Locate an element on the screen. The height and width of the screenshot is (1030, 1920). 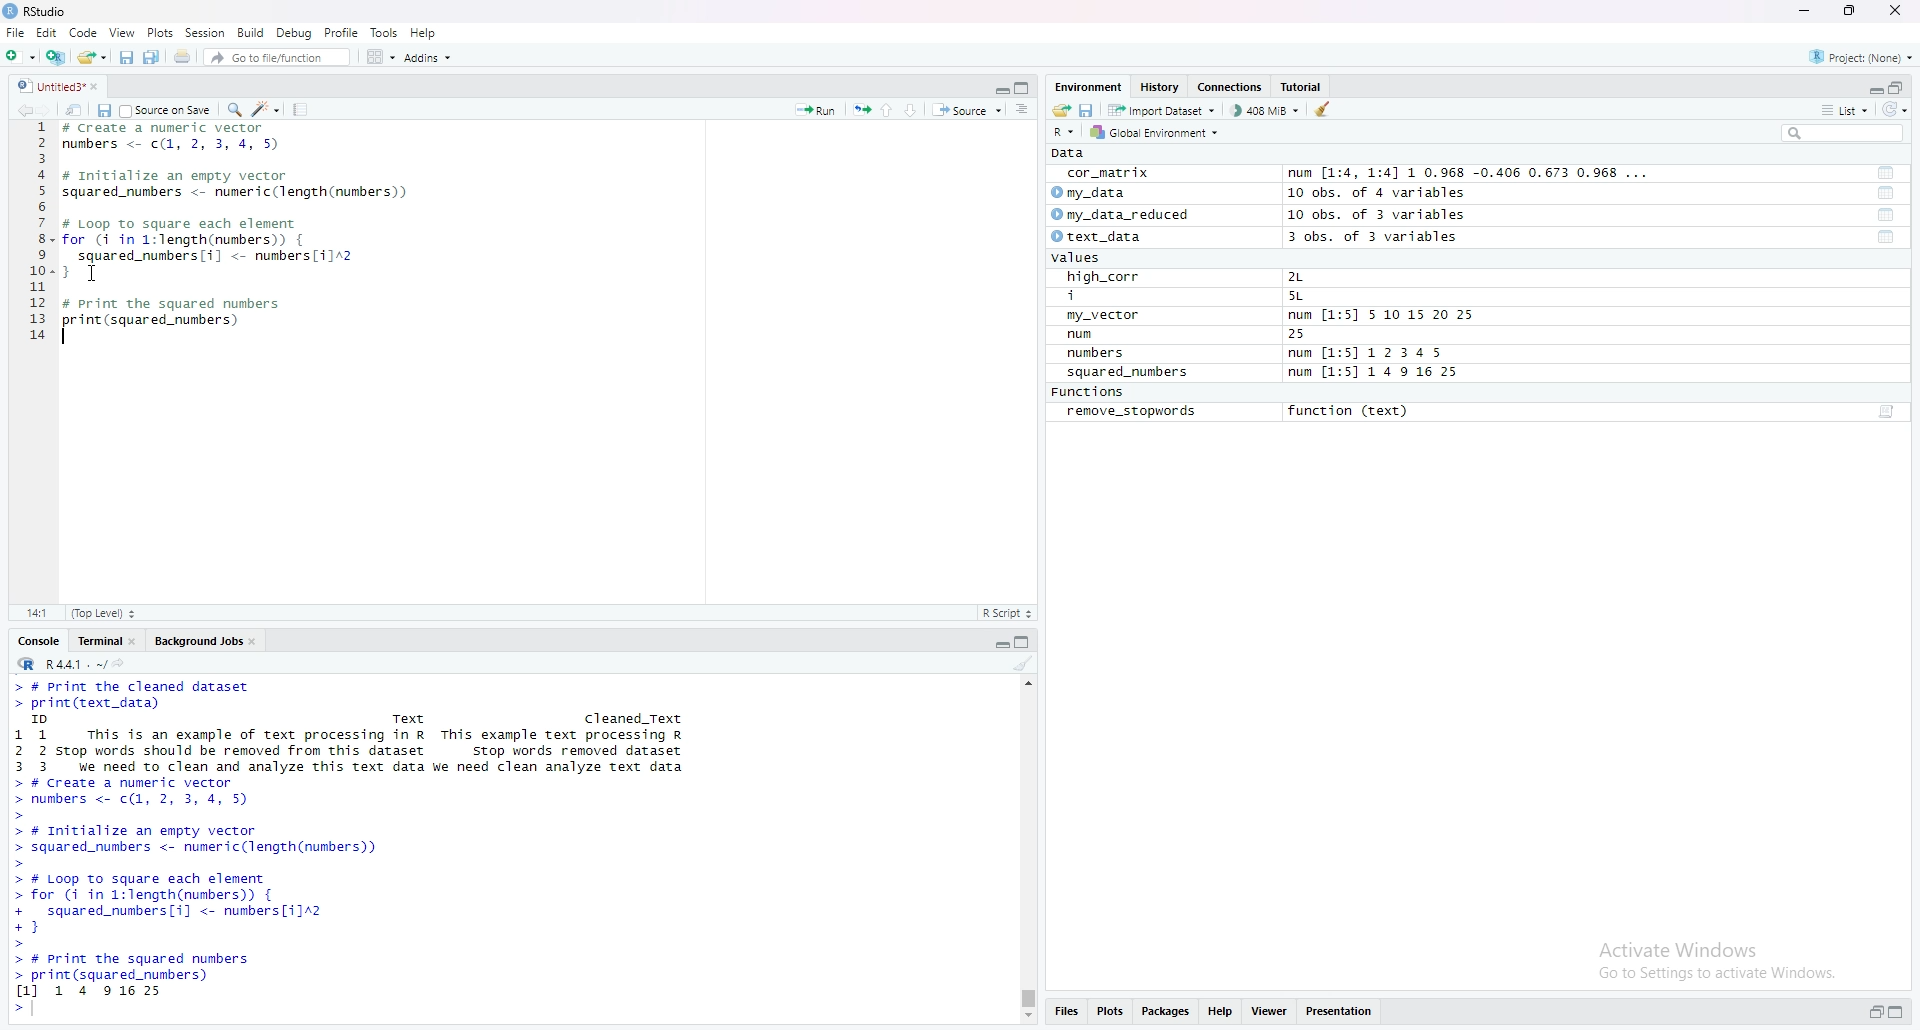
scrollbar up is located at coordinates (1026, 681).